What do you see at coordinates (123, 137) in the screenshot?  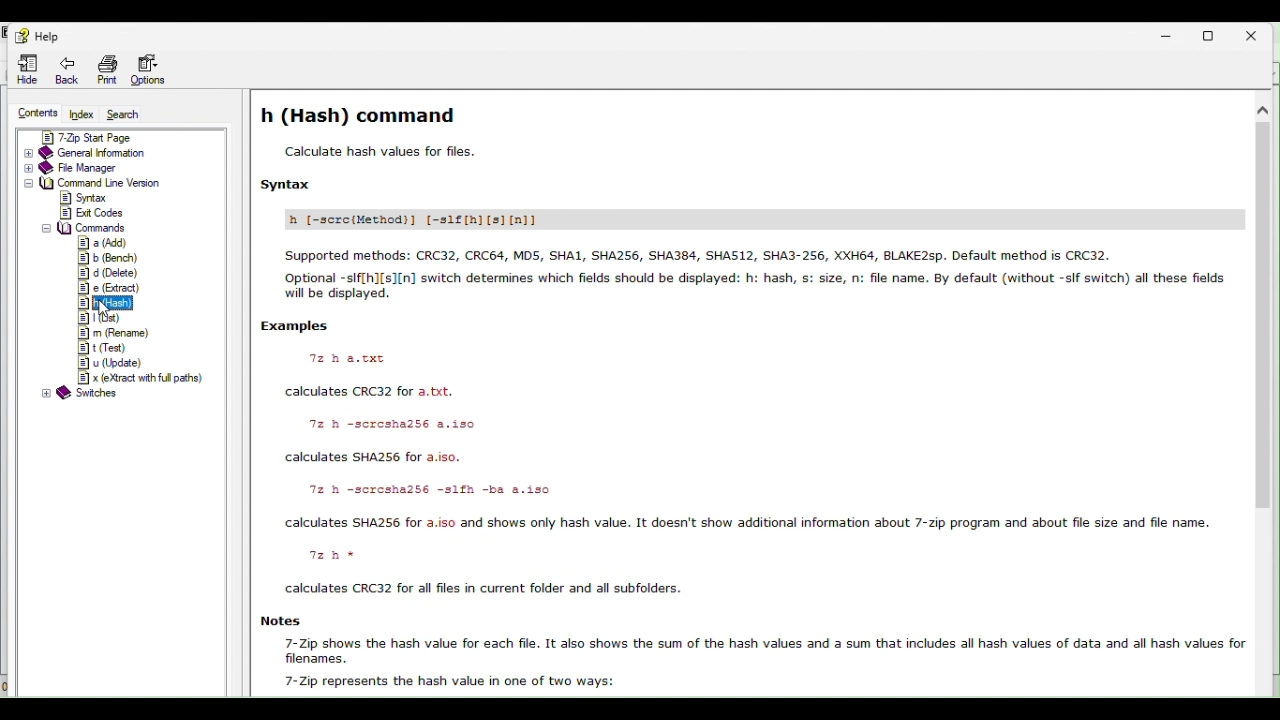 I see `Seven zip start page` at bounding box center [123, 137].